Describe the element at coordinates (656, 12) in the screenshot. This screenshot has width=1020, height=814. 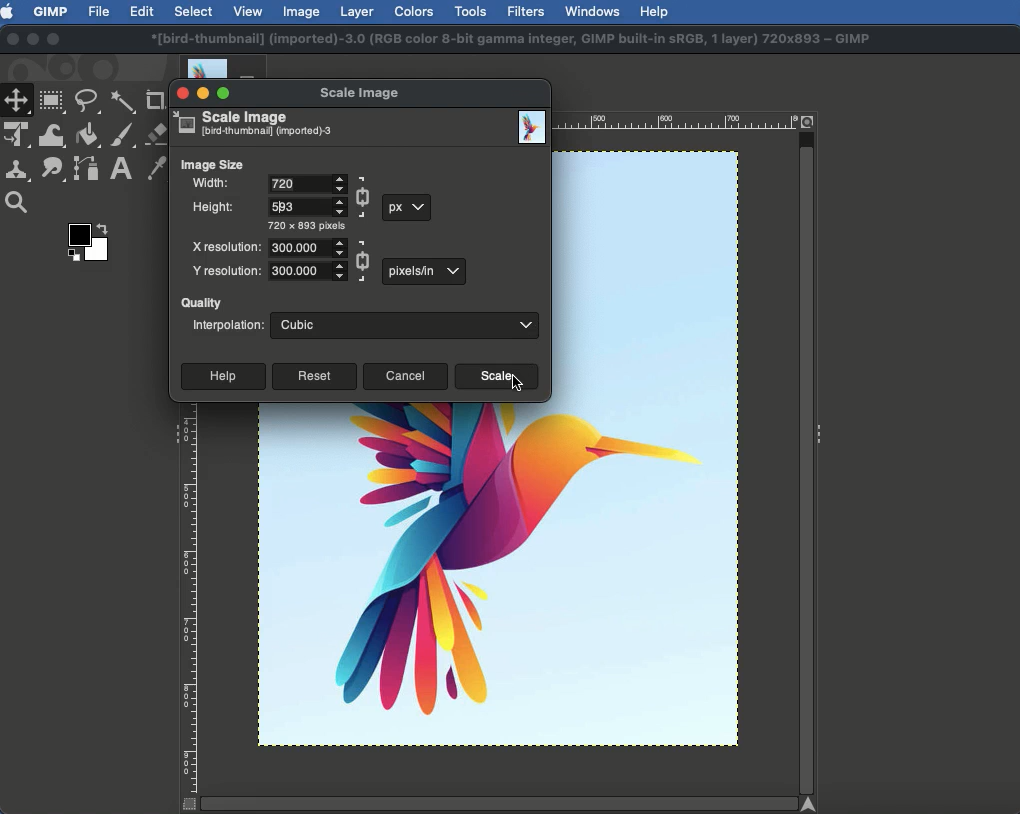
I see `Help` at that location.